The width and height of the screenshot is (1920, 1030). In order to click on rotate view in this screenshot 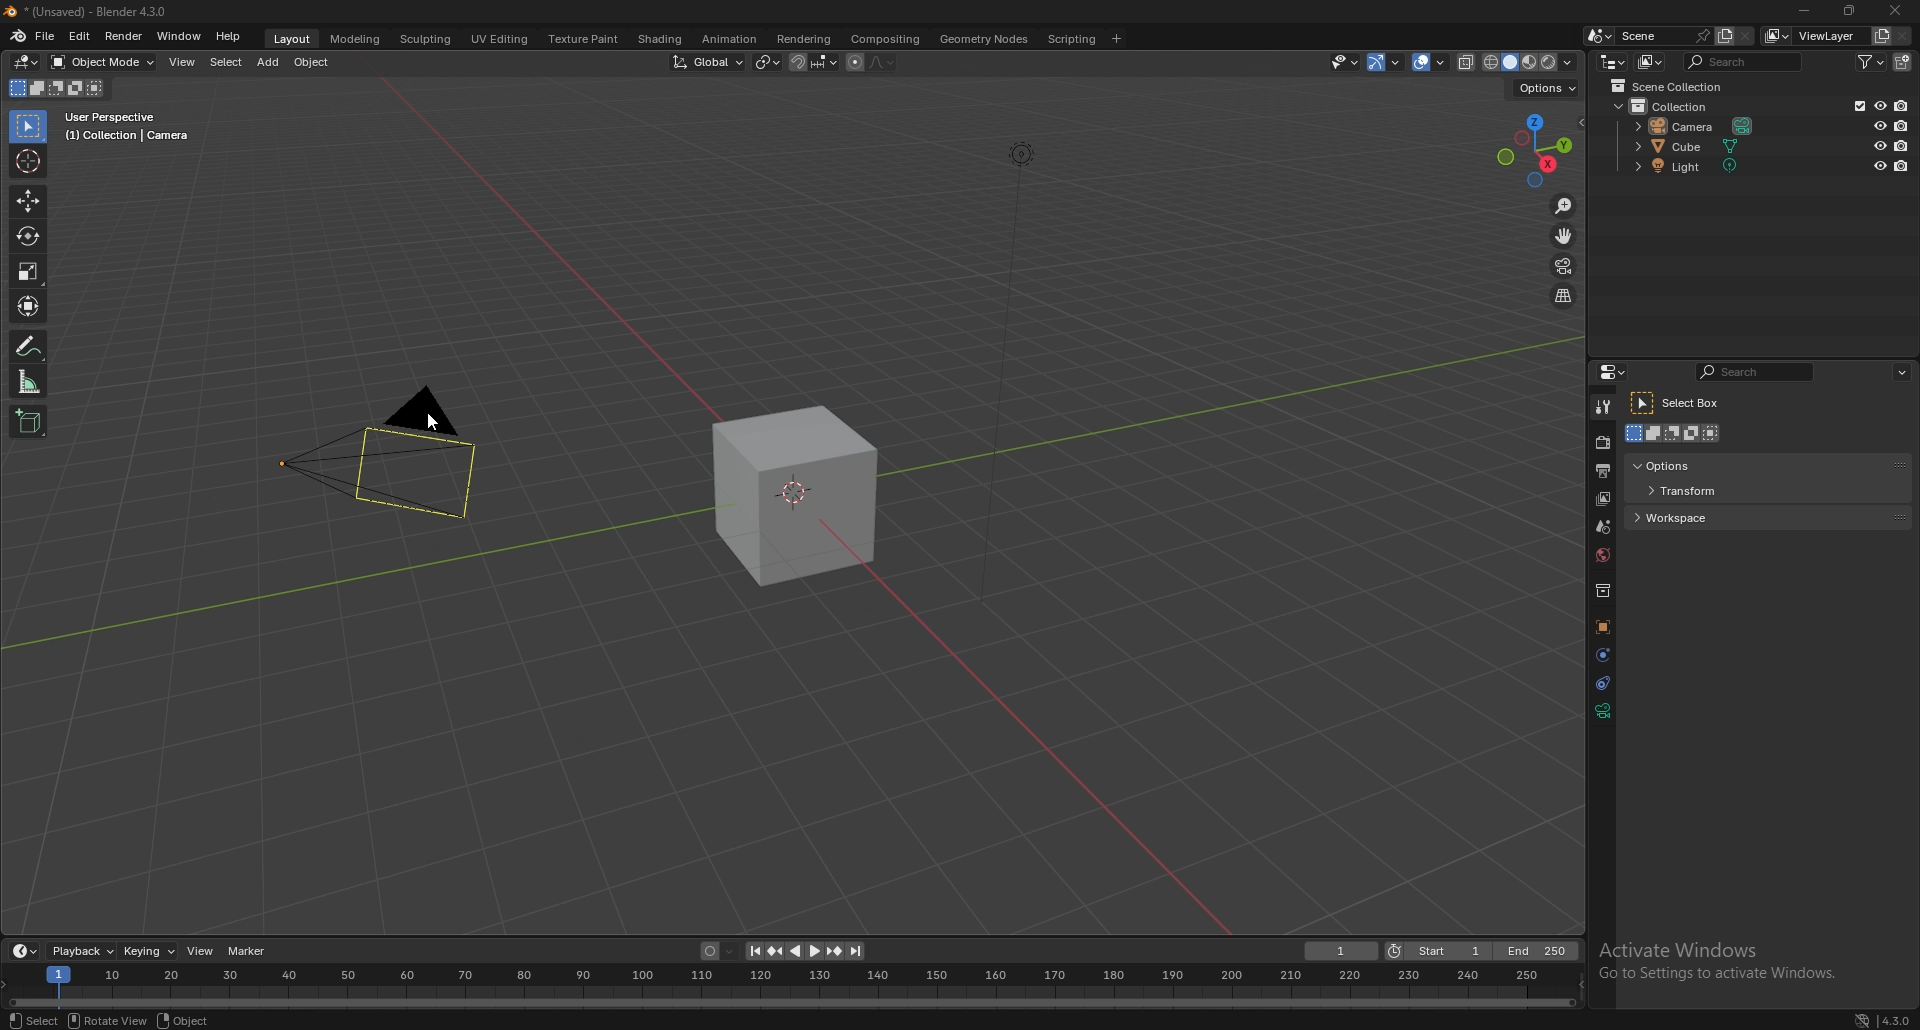, I will do `click(108, 1020)`.